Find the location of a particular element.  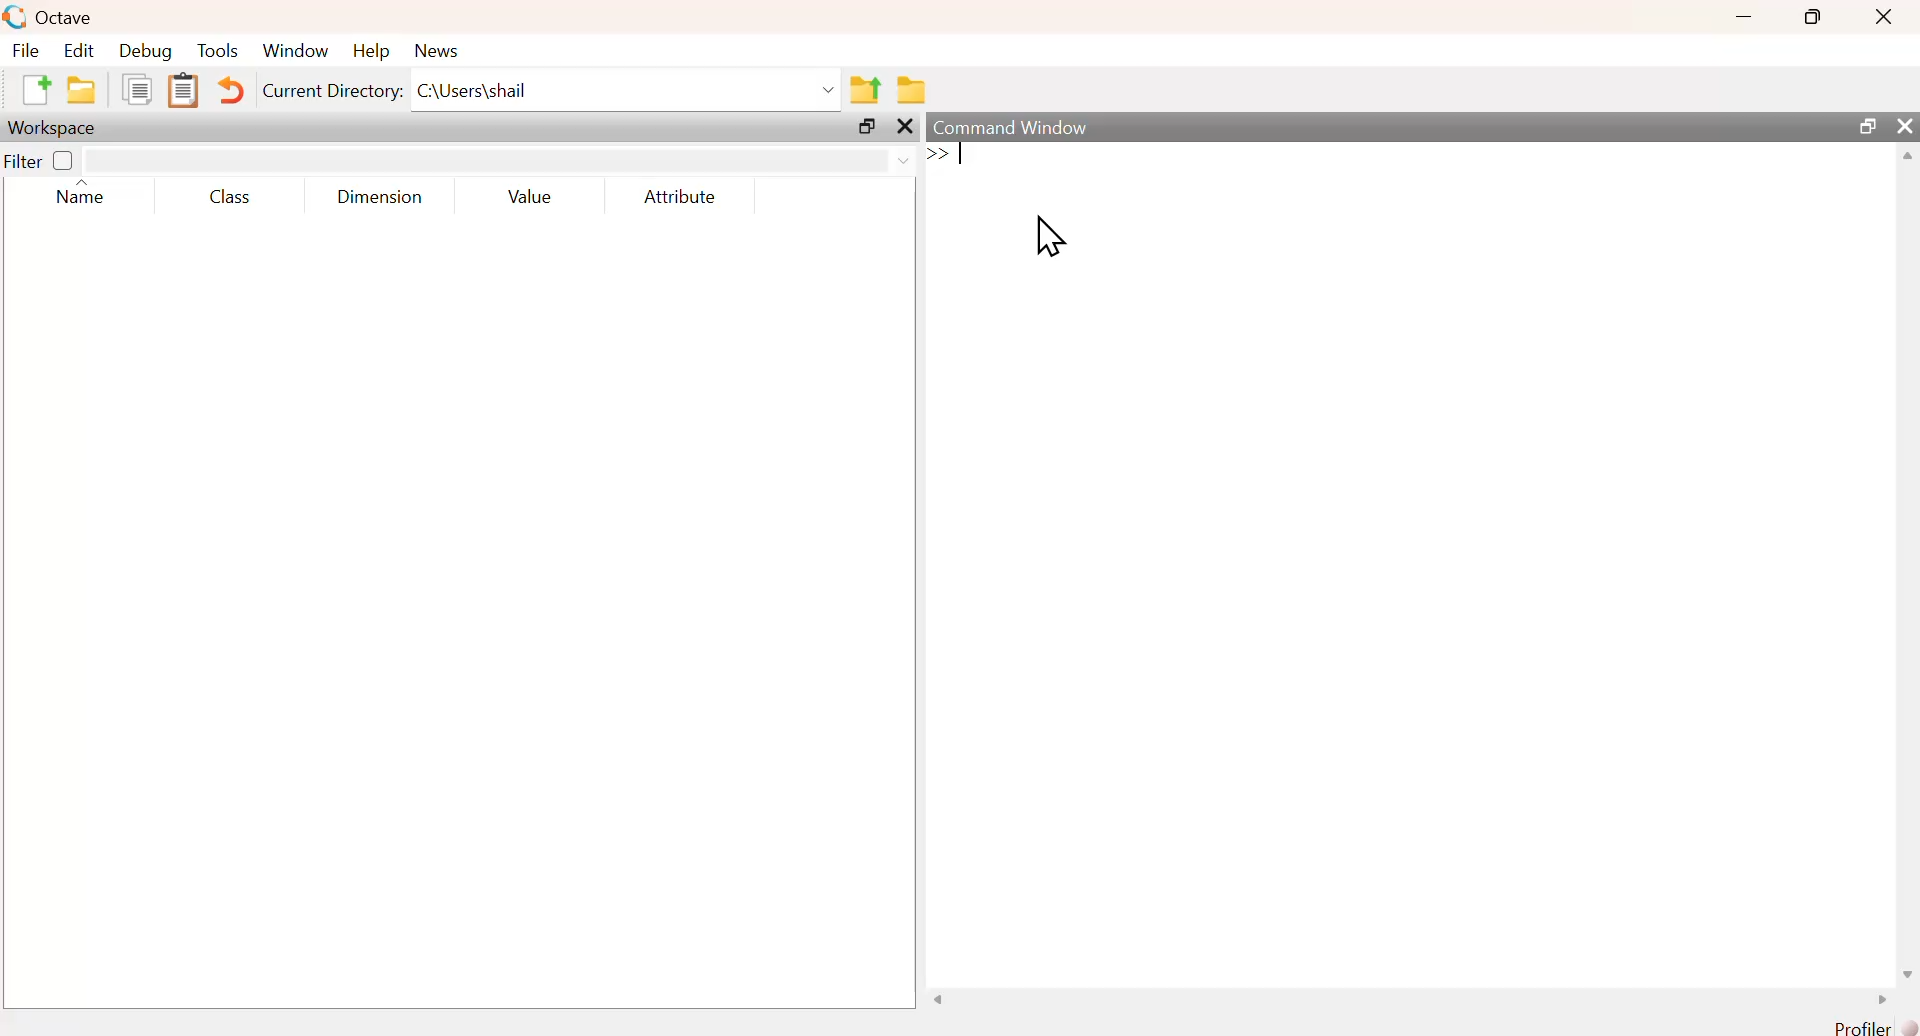

Current Directory: is located at coordinates (332, 90).